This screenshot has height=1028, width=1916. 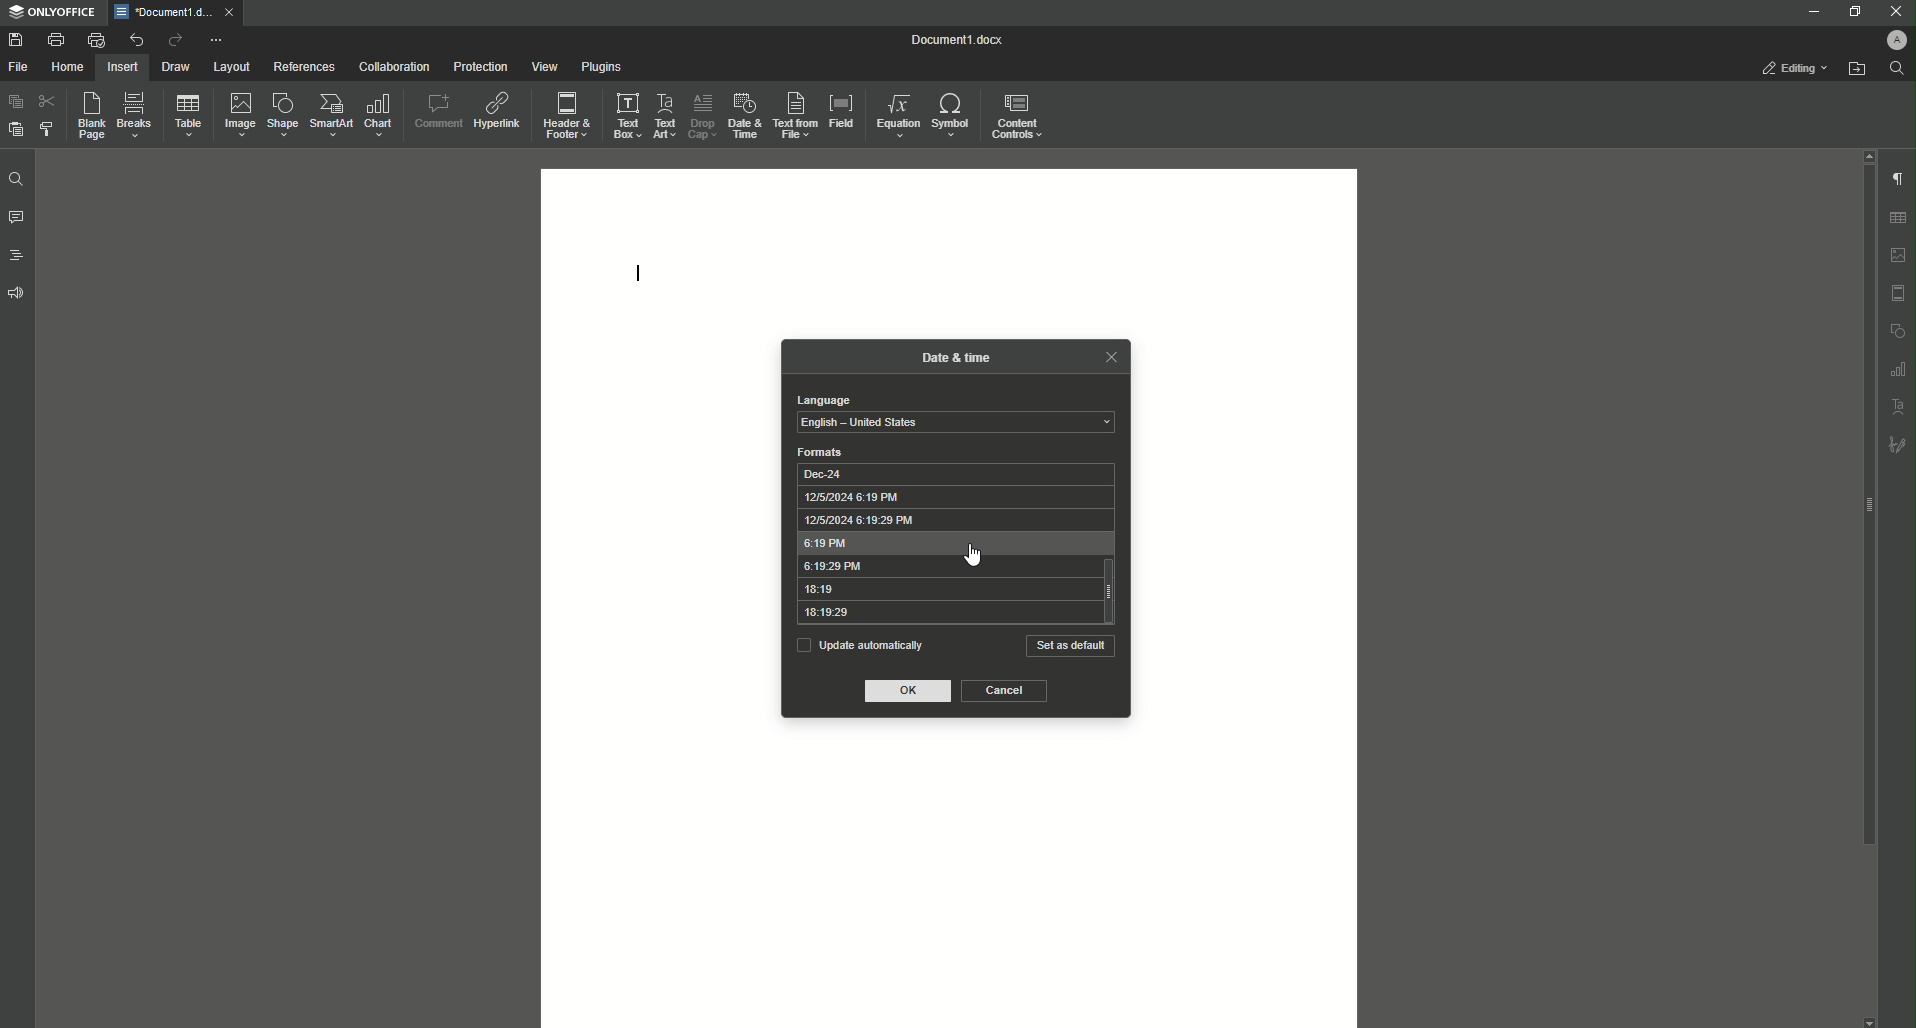 I want to click on File, so click(x=21, y=67).